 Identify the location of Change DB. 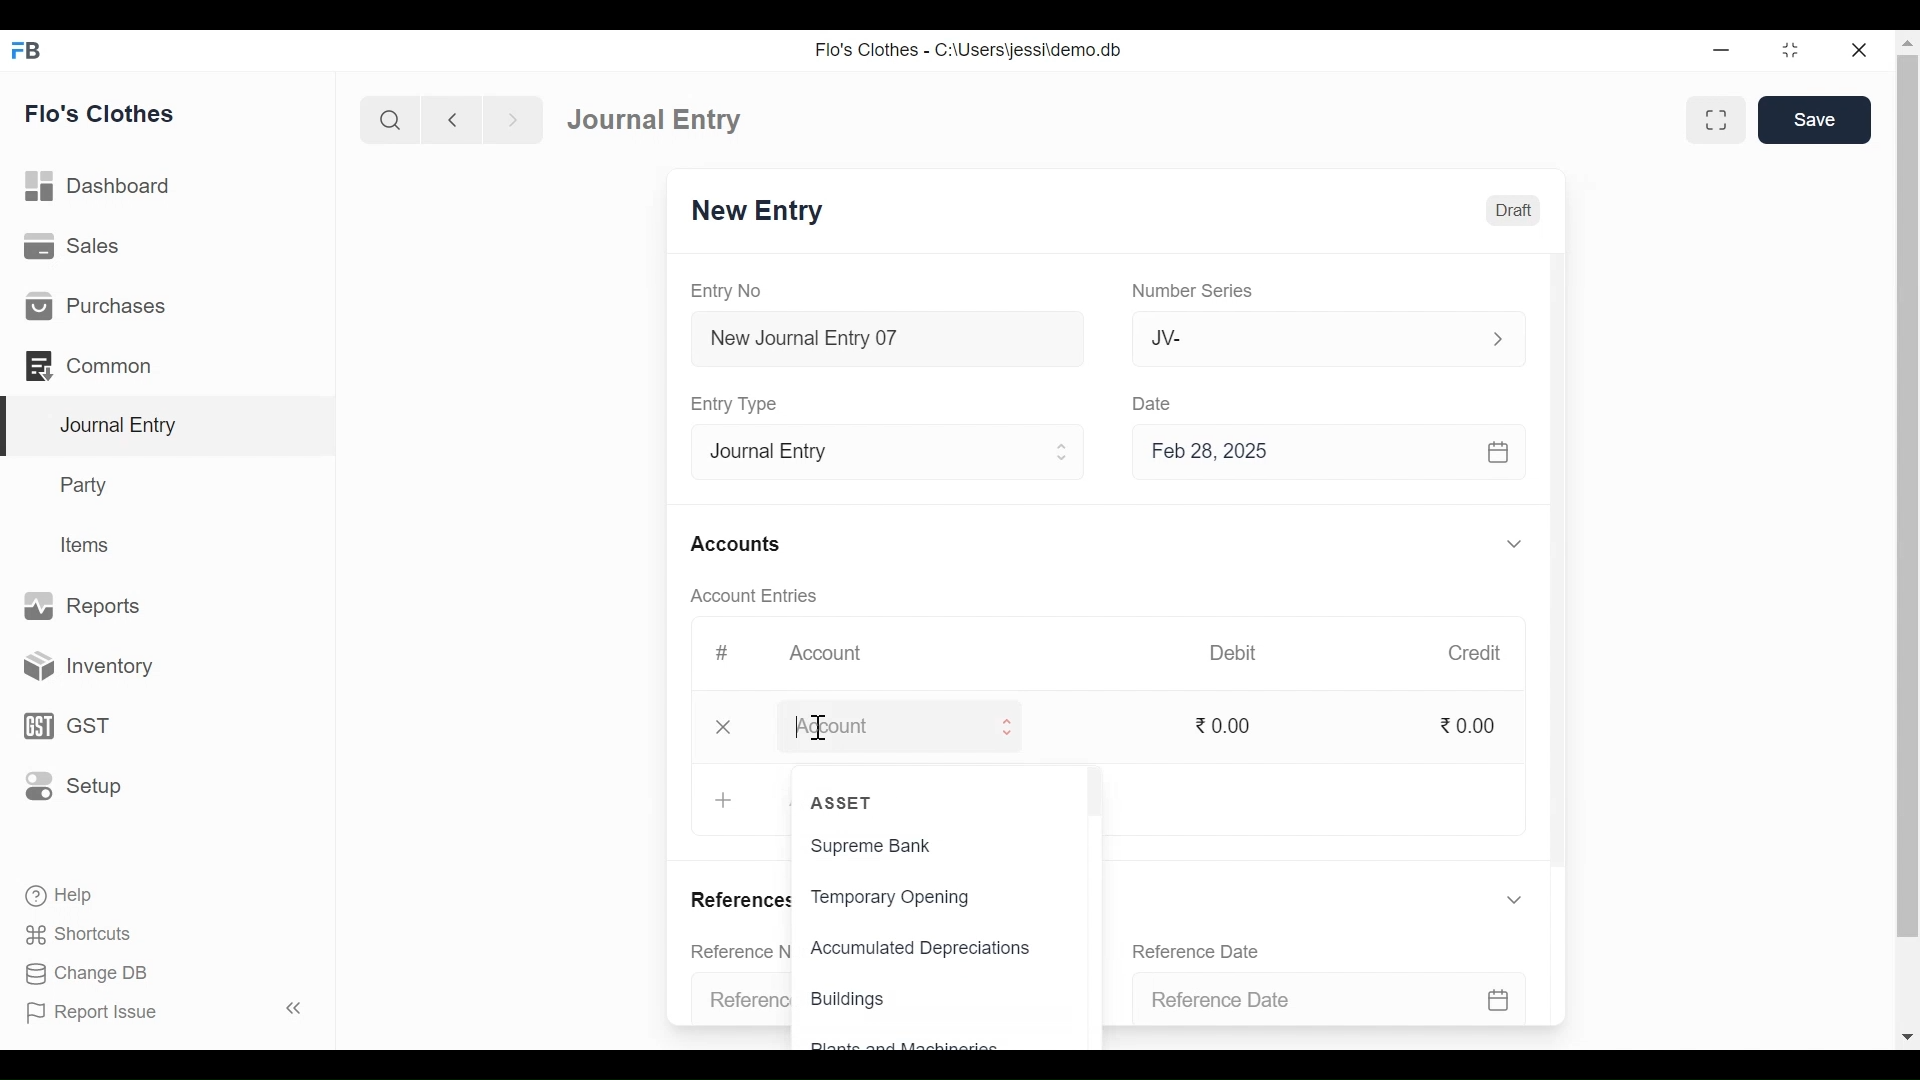
(85, 971).